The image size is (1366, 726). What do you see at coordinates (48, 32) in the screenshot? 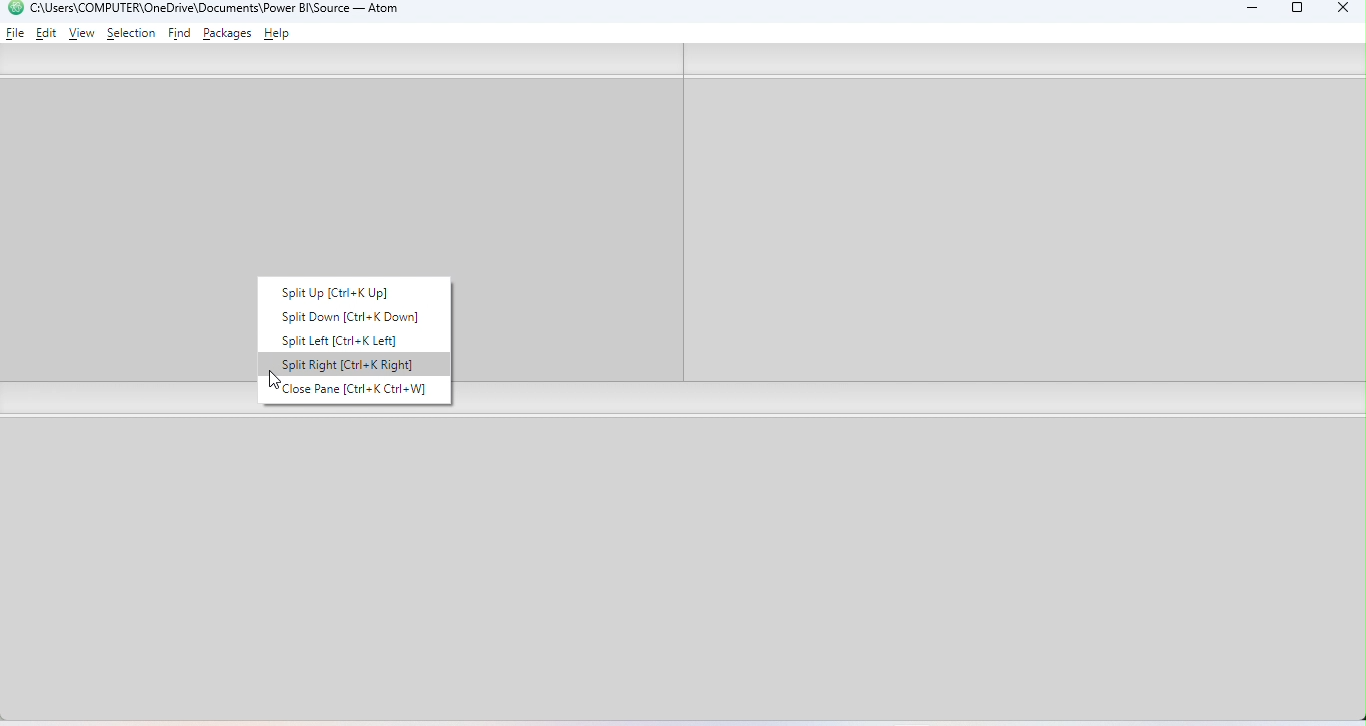
I see `Edit` at bounding box center [48, 32].